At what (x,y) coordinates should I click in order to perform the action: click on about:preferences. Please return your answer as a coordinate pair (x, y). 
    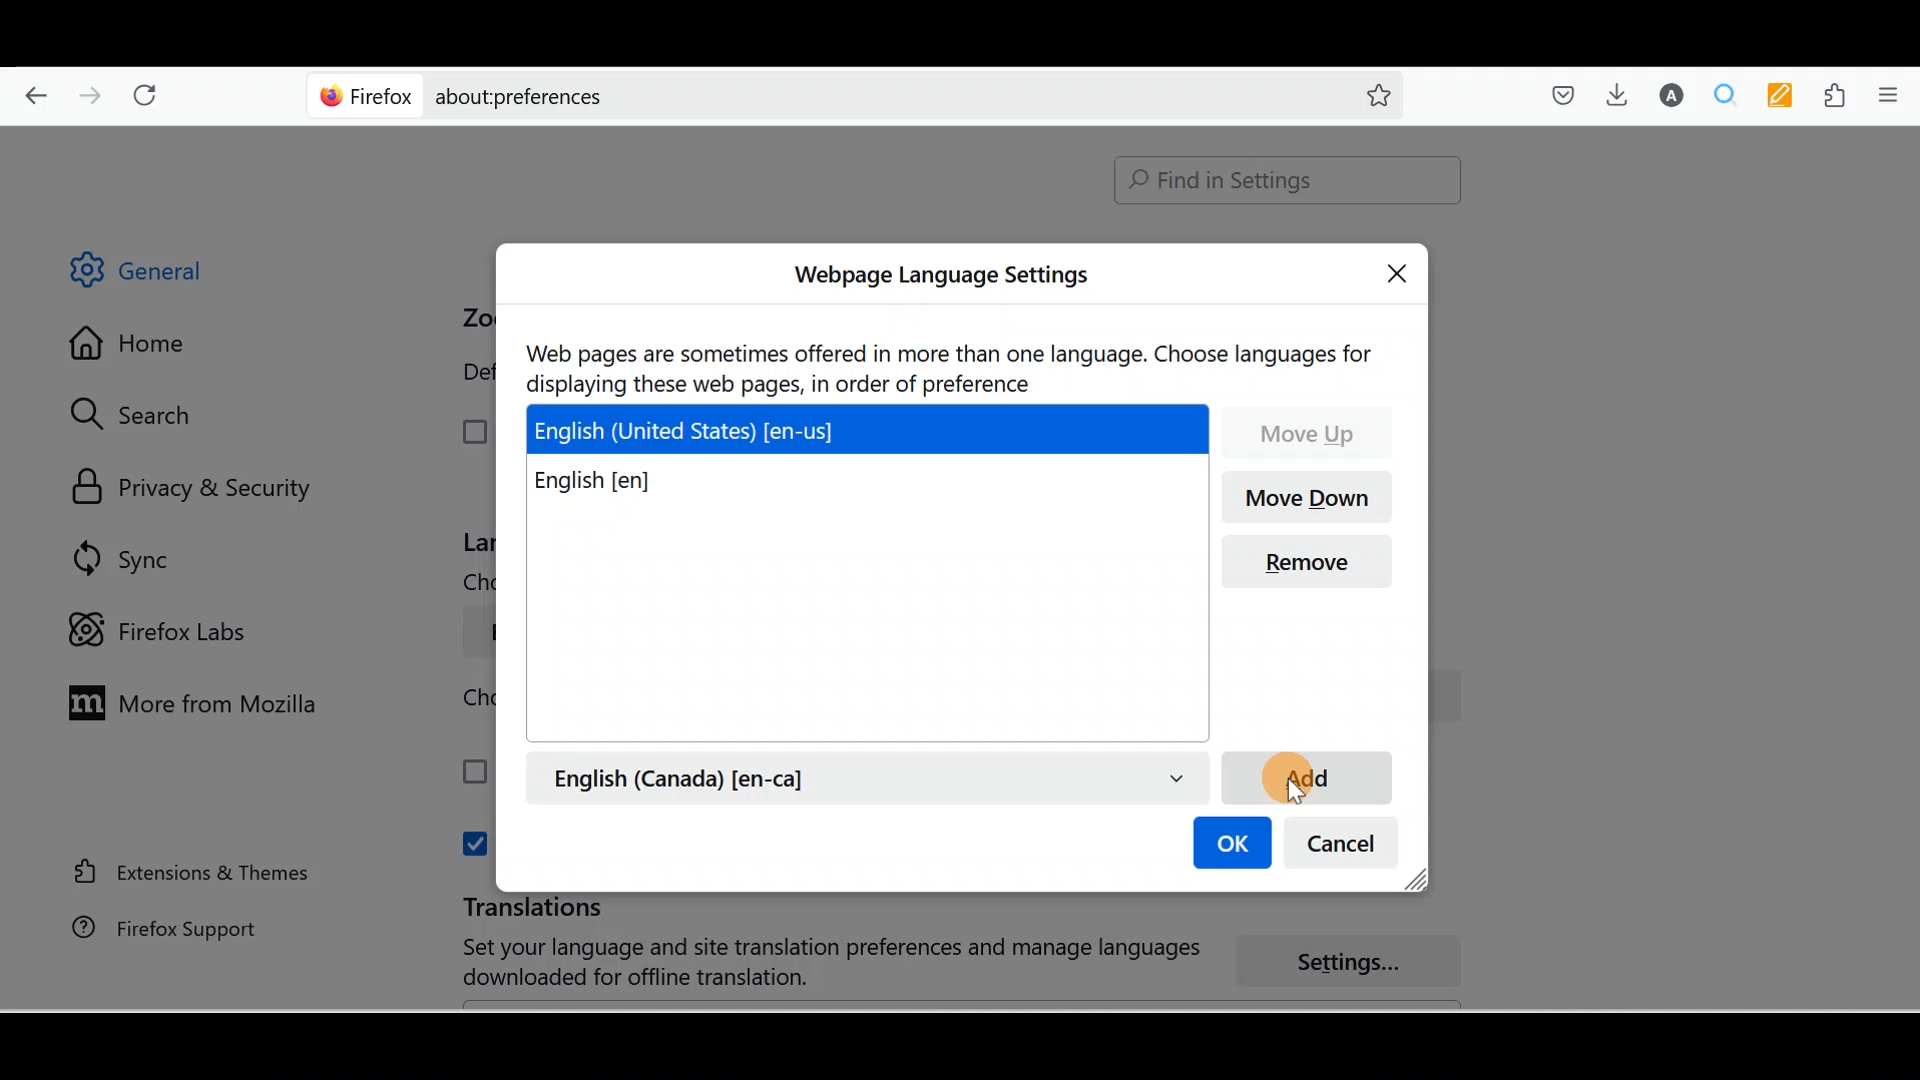
    Looking at the image, I should click on (798, 94).